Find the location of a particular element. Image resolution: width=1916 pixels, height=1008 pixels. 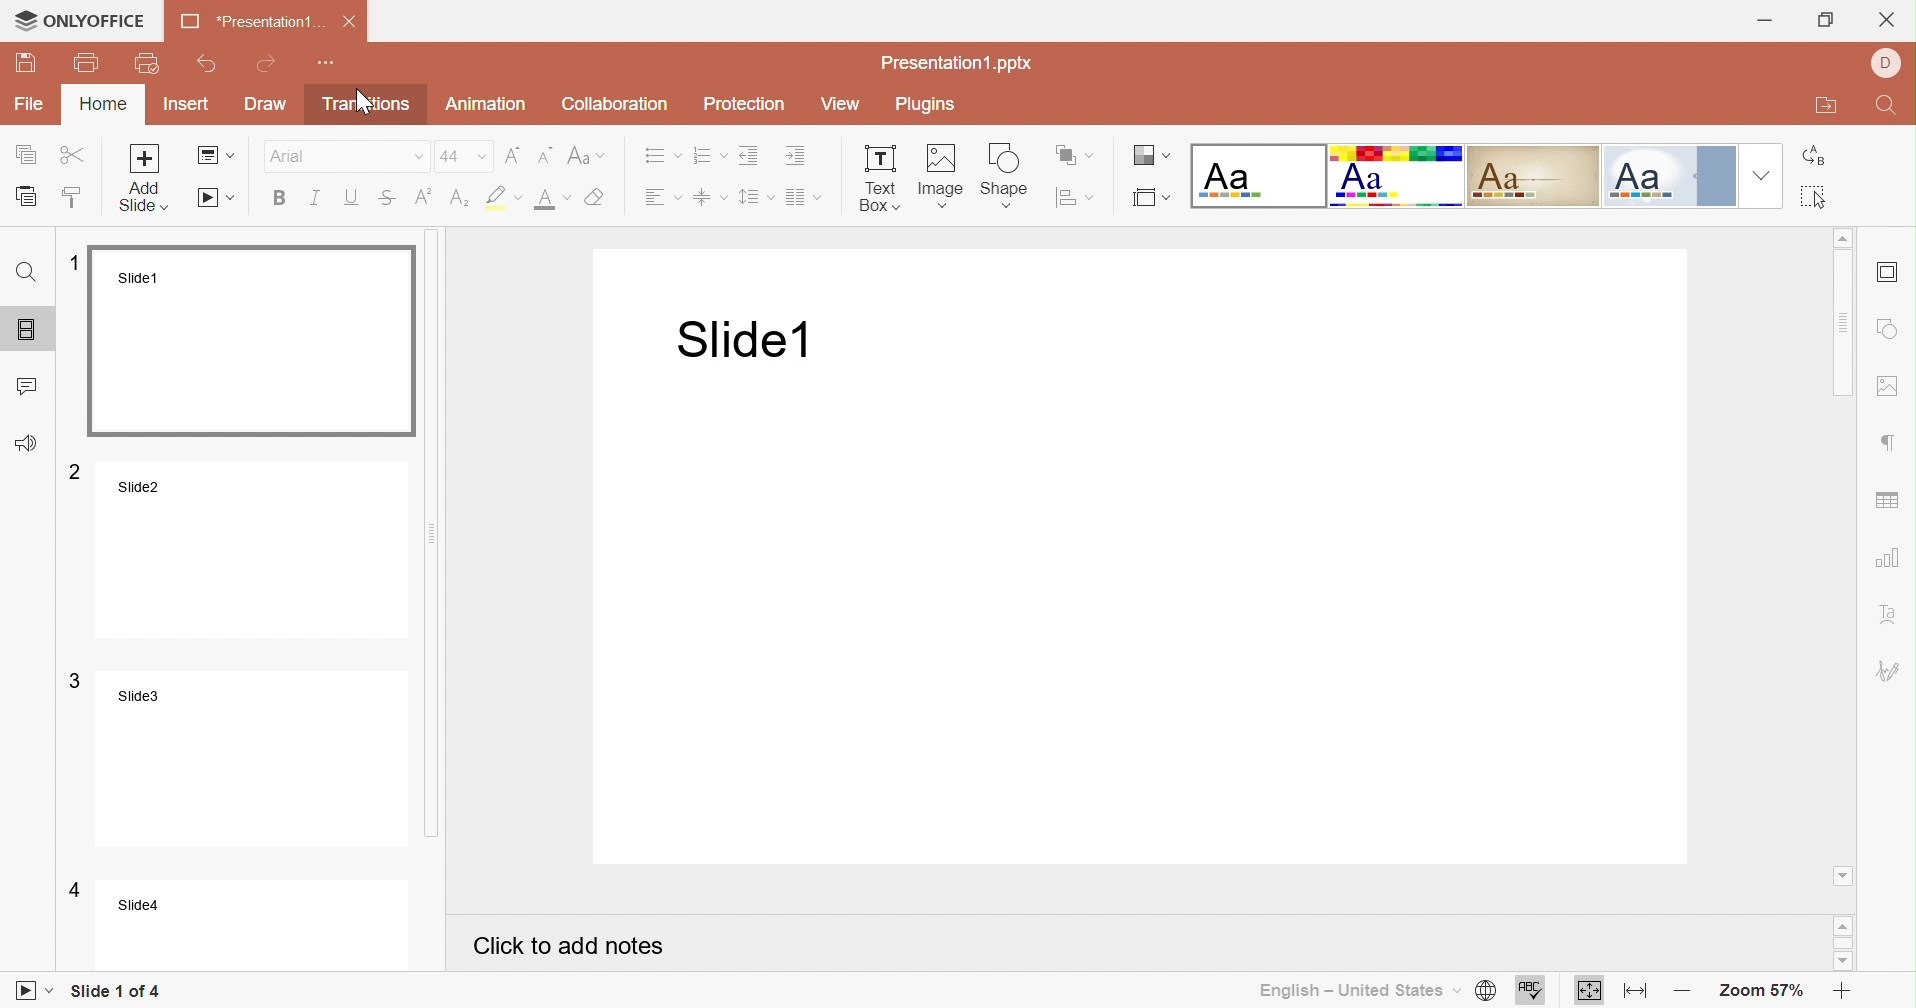

Undo is located at coordinates (205, 65).